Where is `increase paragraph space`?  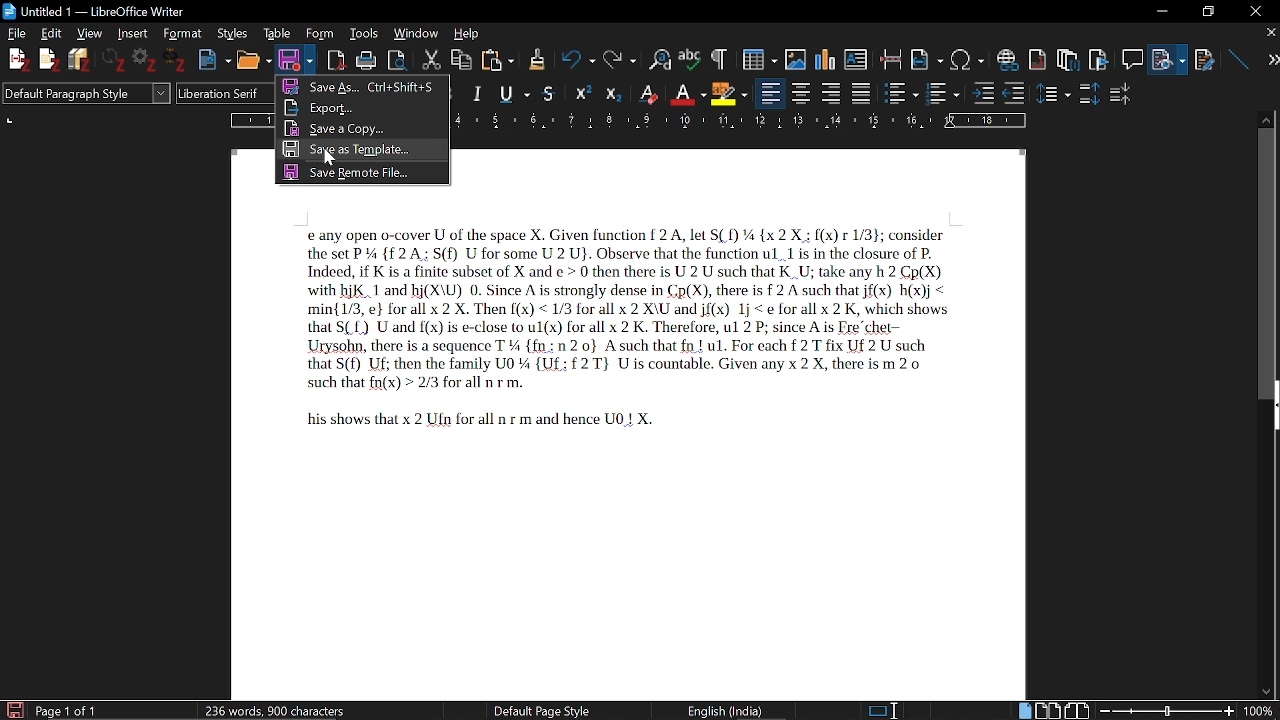
increase paragraph space is located at coordinates (1088, 93).